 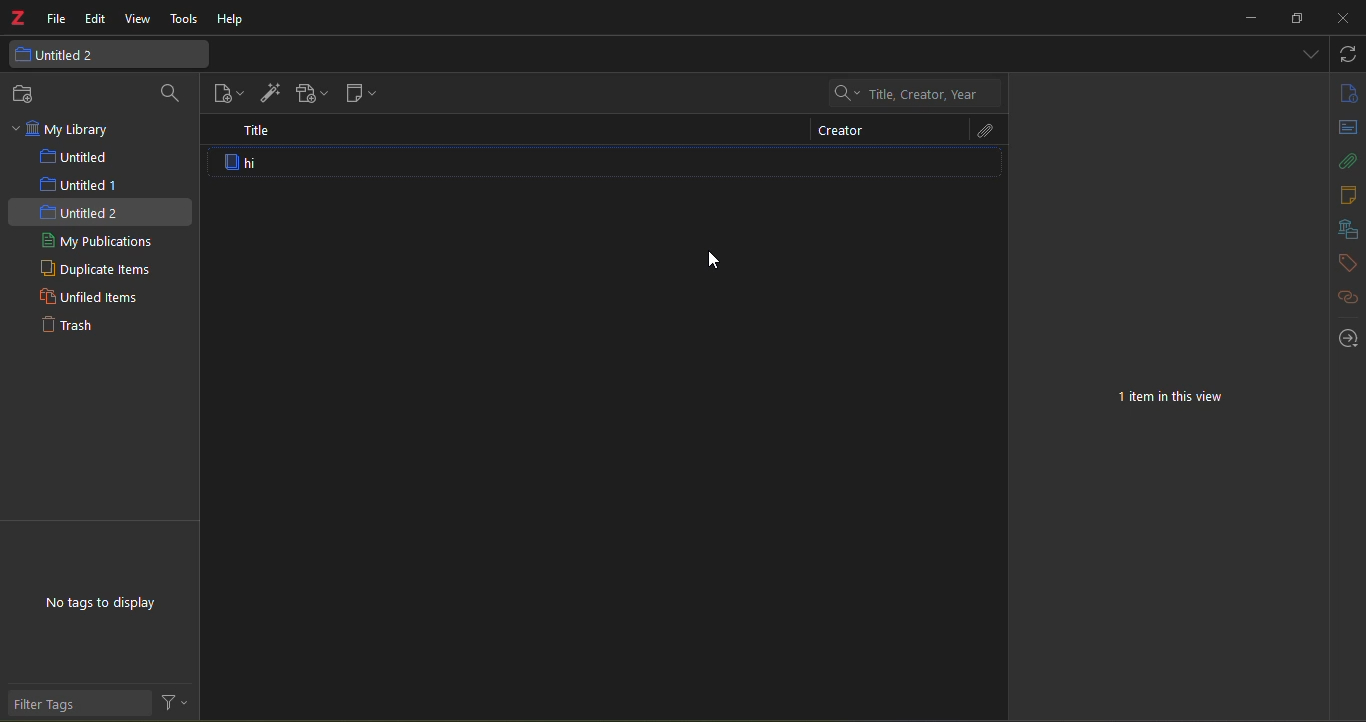 I want to click on logo, so click(x=18, y=17).